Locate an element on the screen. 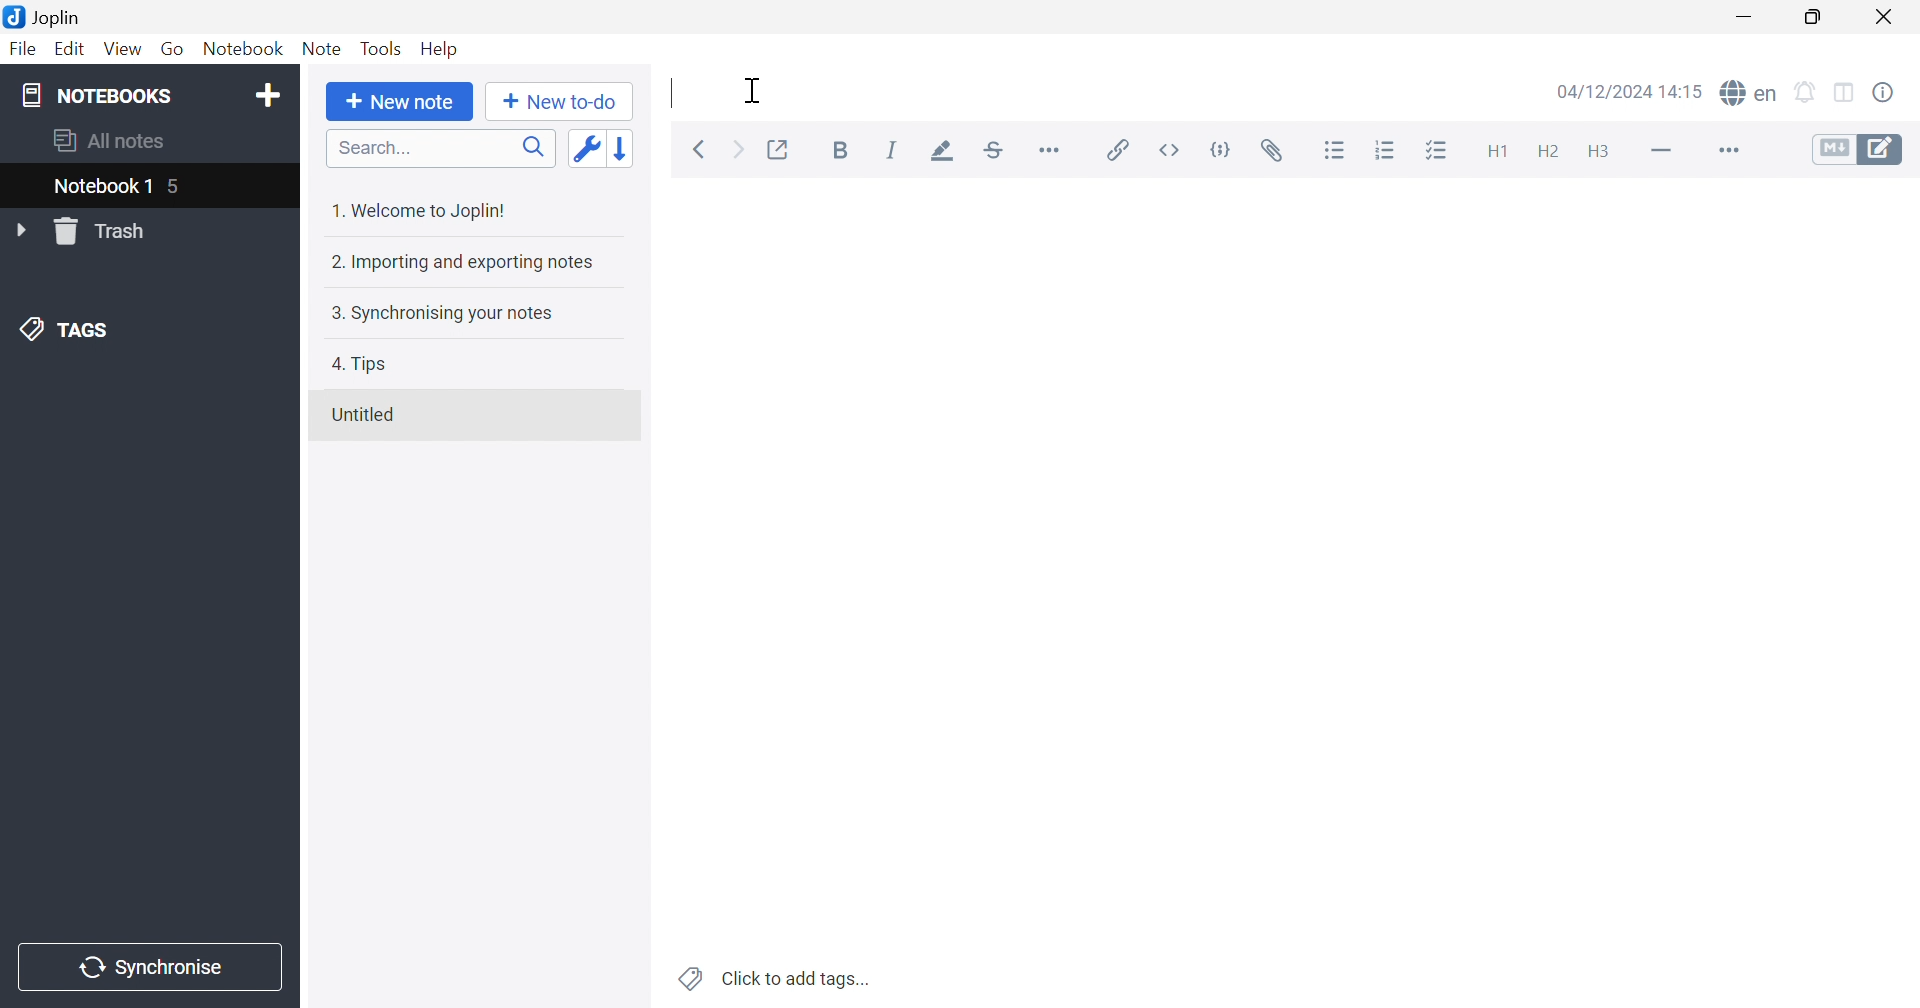 The width and height of the screenshot is (1920, 1008). Highlight is located at coordinates (937, 153).